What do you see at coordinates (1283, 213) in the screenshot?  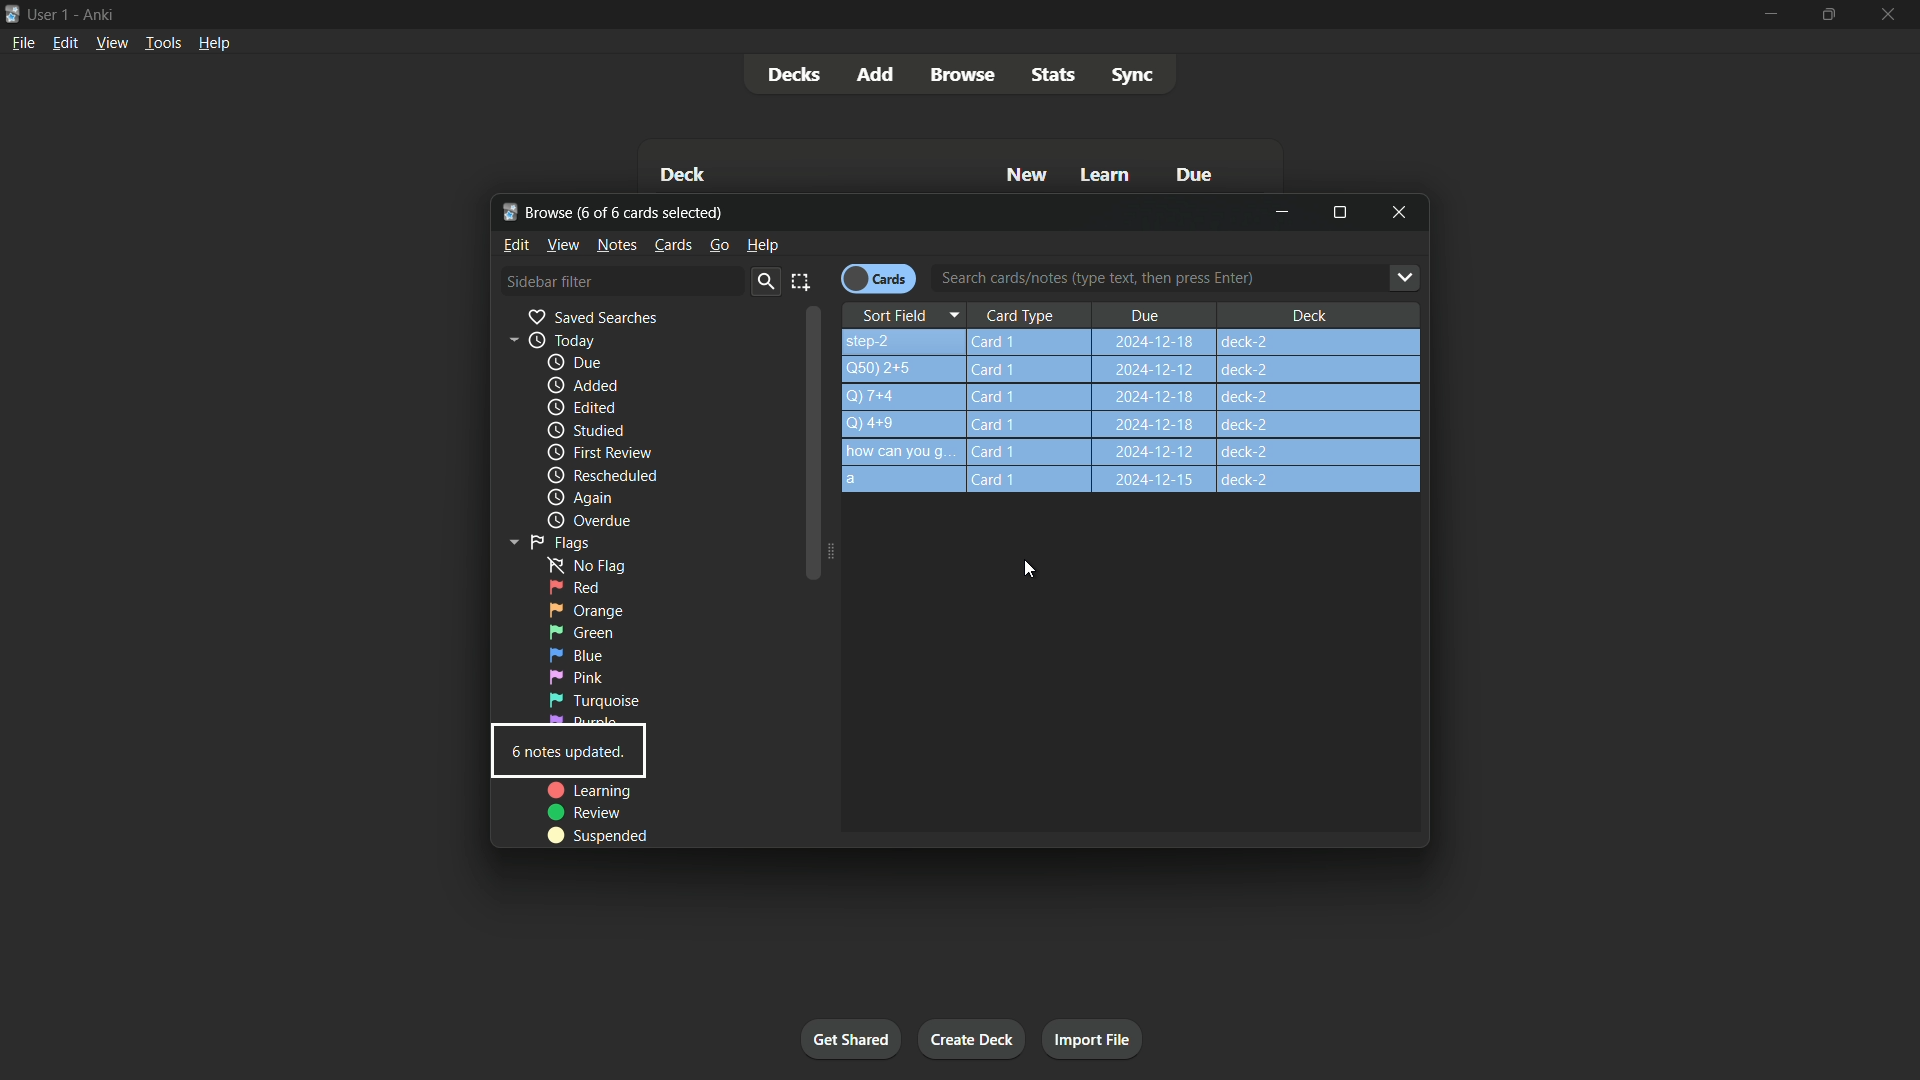 I see `minimize` at bounding box center [1283, 213].